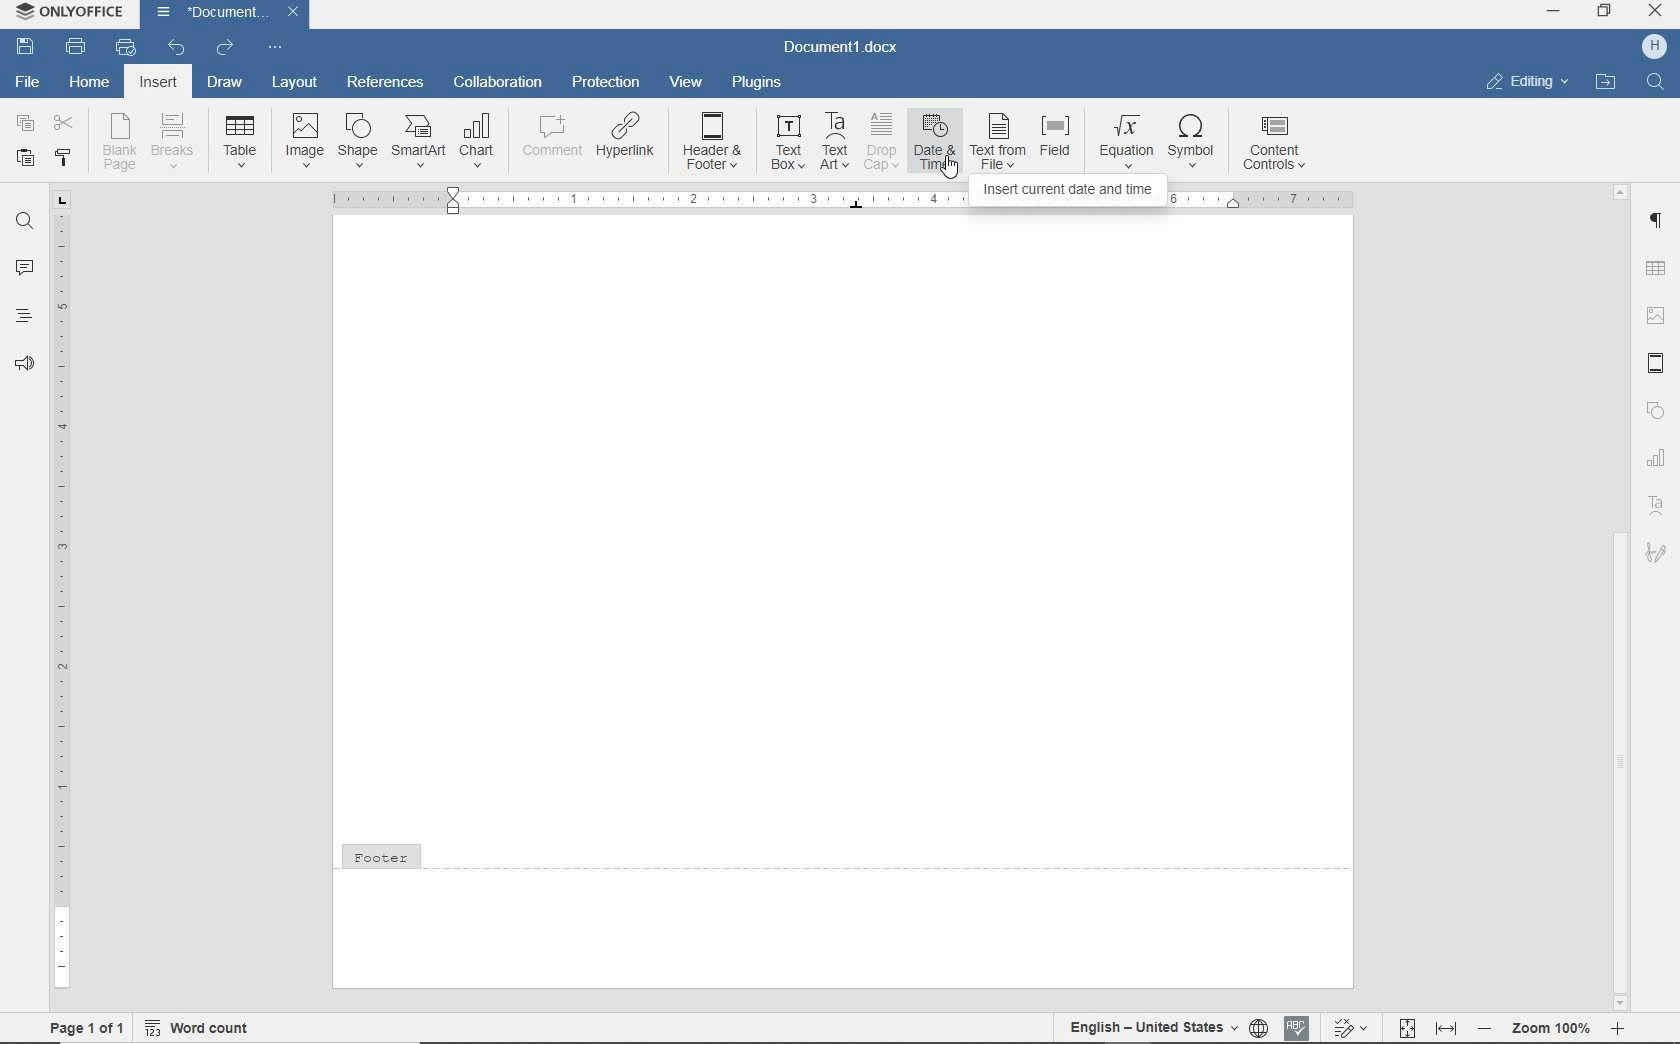 The image size is (1680, 1044). Describe the element at coordinates (418, 141) in the screenshot. I see `SmartArt` at that location.